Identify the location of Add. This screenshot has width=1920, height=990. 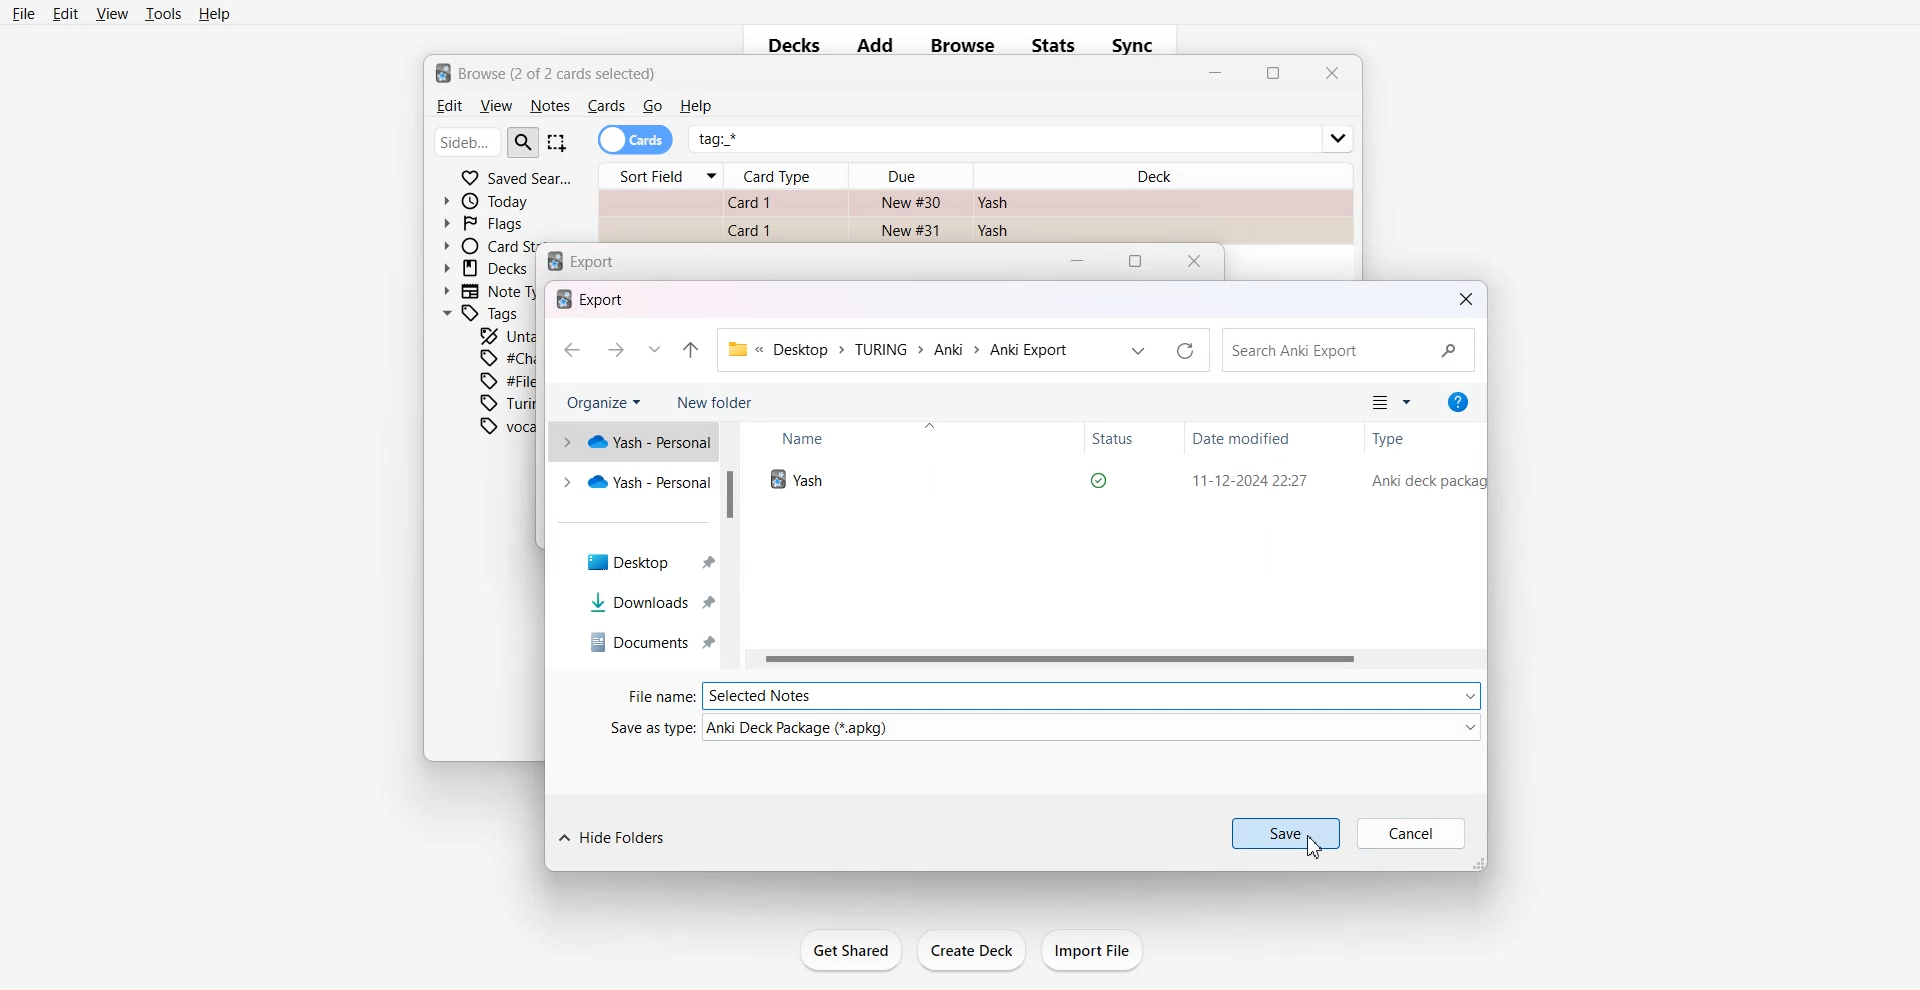
(875, 46).